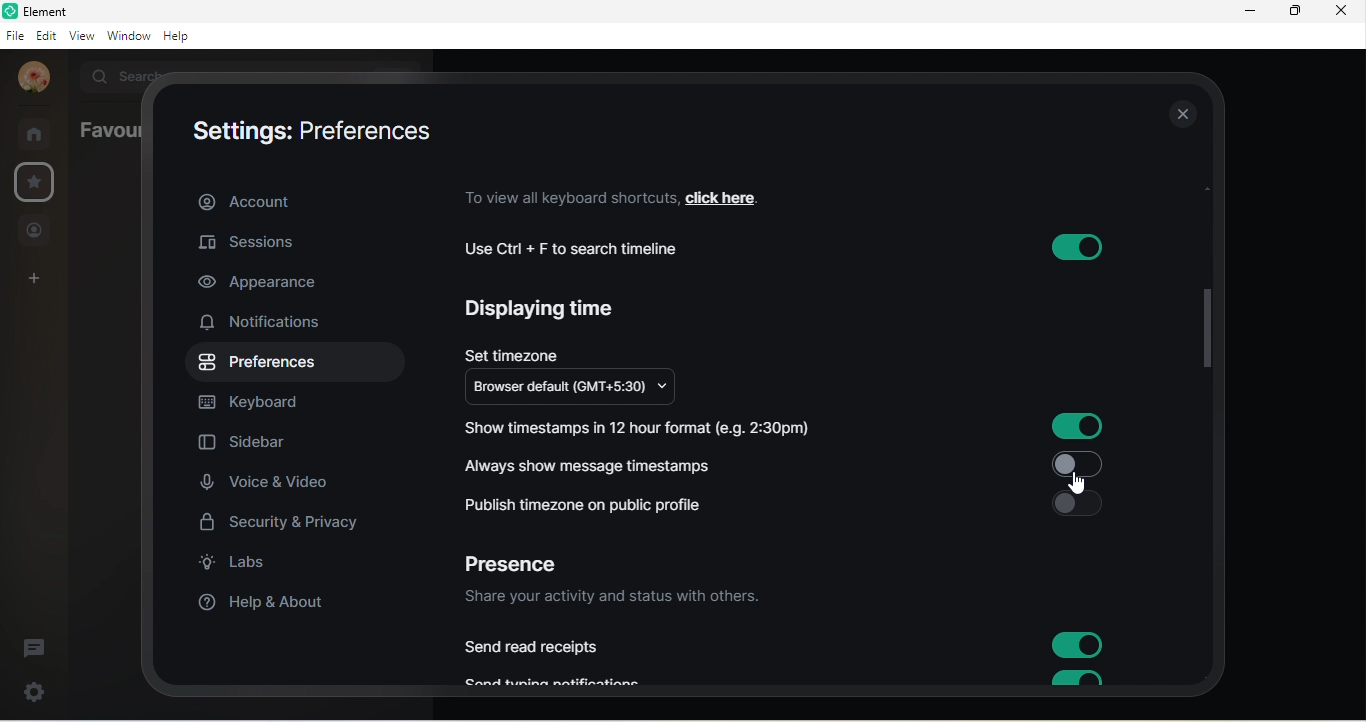  I want to click on presence, so click(522, 559).